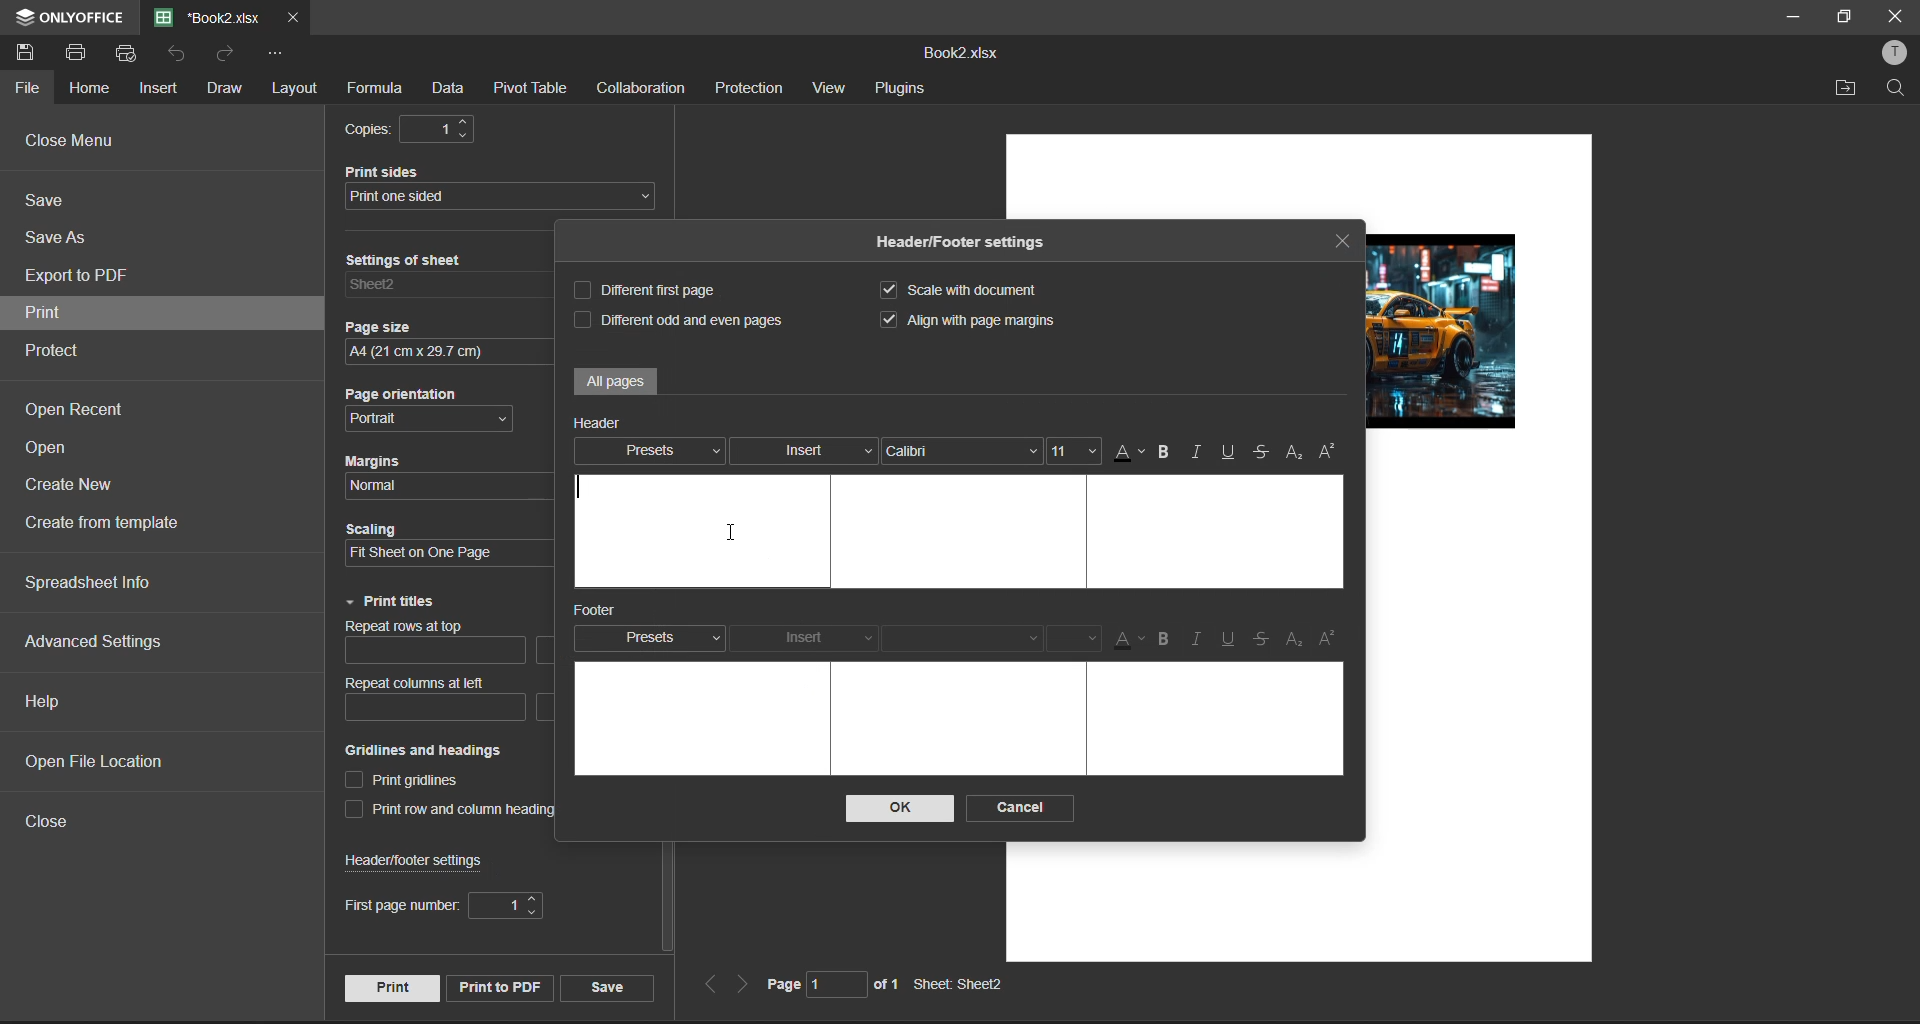 This screenshot has width=1920, height=1024. What do you see at coordinates (50, 205) in the screenshot?
I see `save` at bounding box center [50, 205].